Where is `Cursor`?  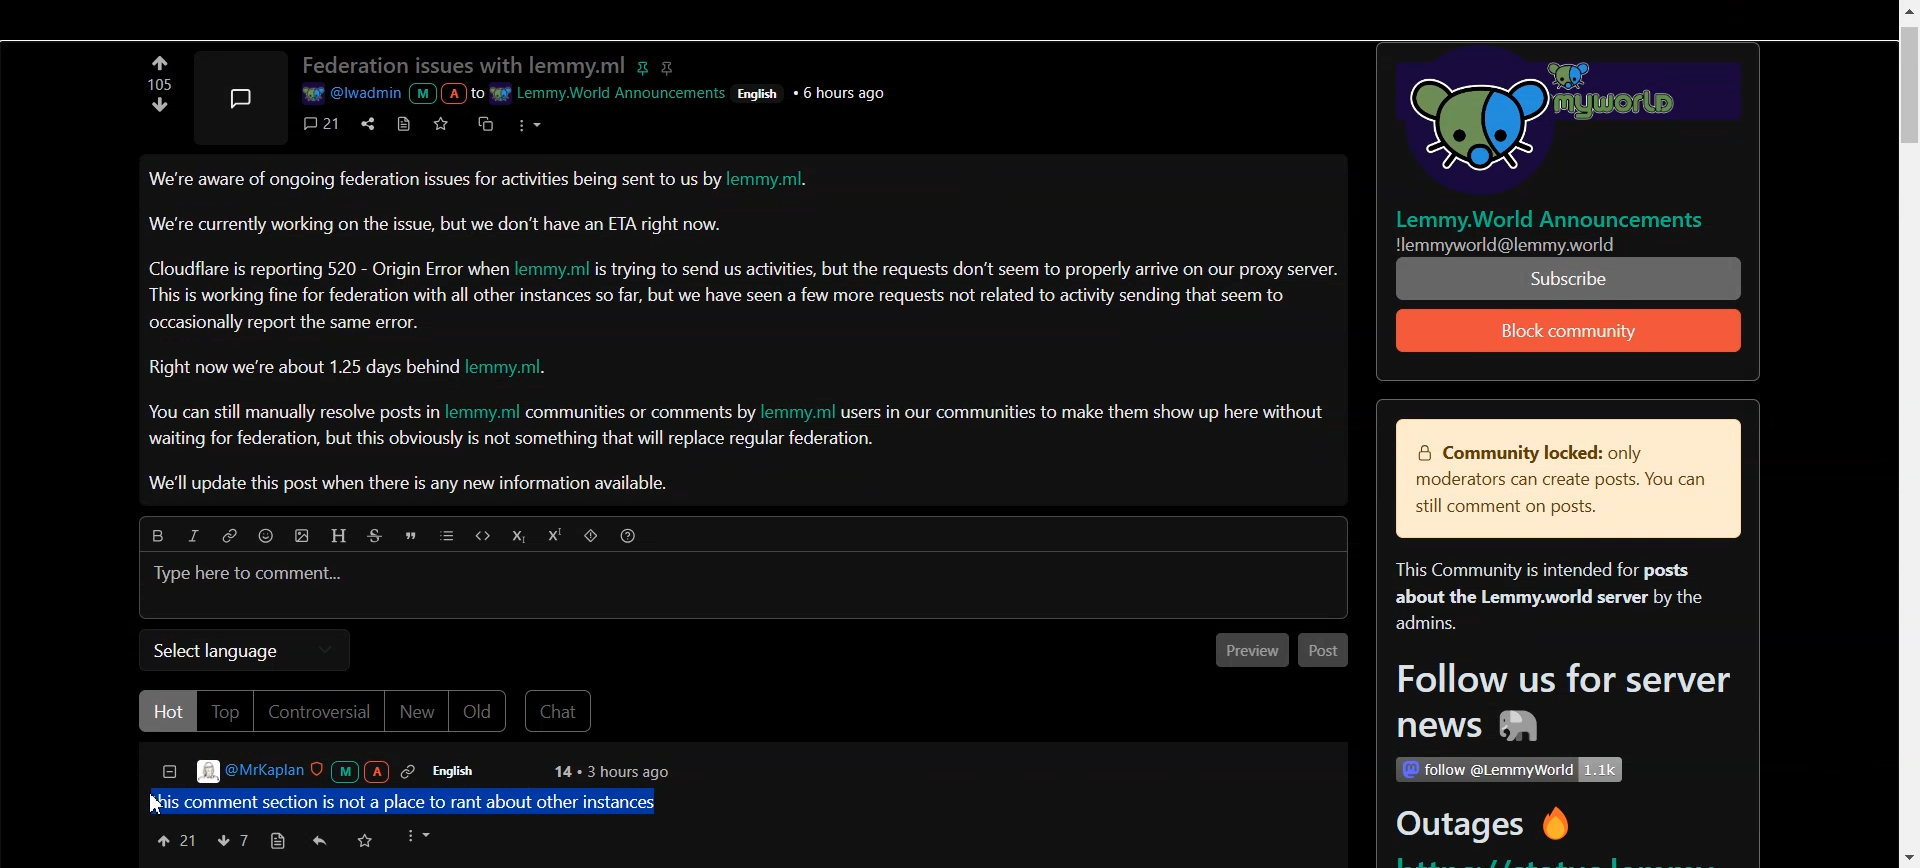
Cursor is located at coordinates (160, 804).